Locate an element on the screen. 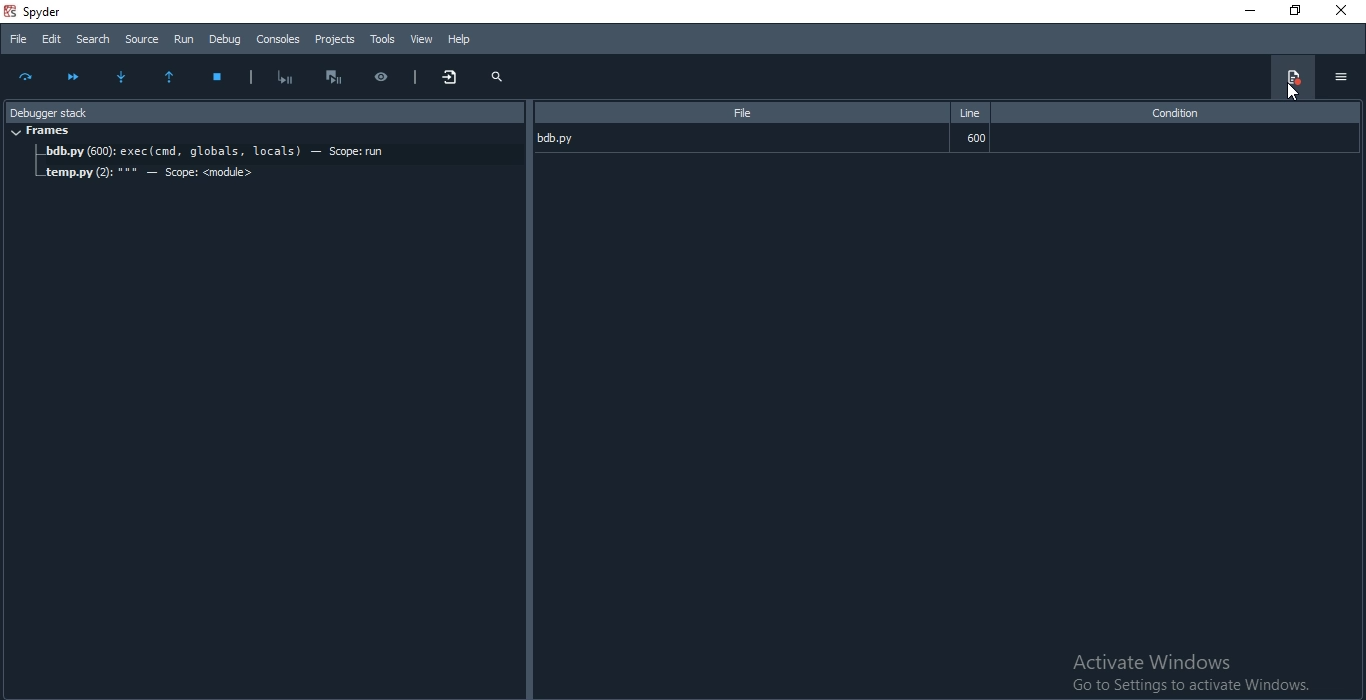 Image resolution: width=1366 pixels, height=700 pixels. More is located at coordinates (452, 78).